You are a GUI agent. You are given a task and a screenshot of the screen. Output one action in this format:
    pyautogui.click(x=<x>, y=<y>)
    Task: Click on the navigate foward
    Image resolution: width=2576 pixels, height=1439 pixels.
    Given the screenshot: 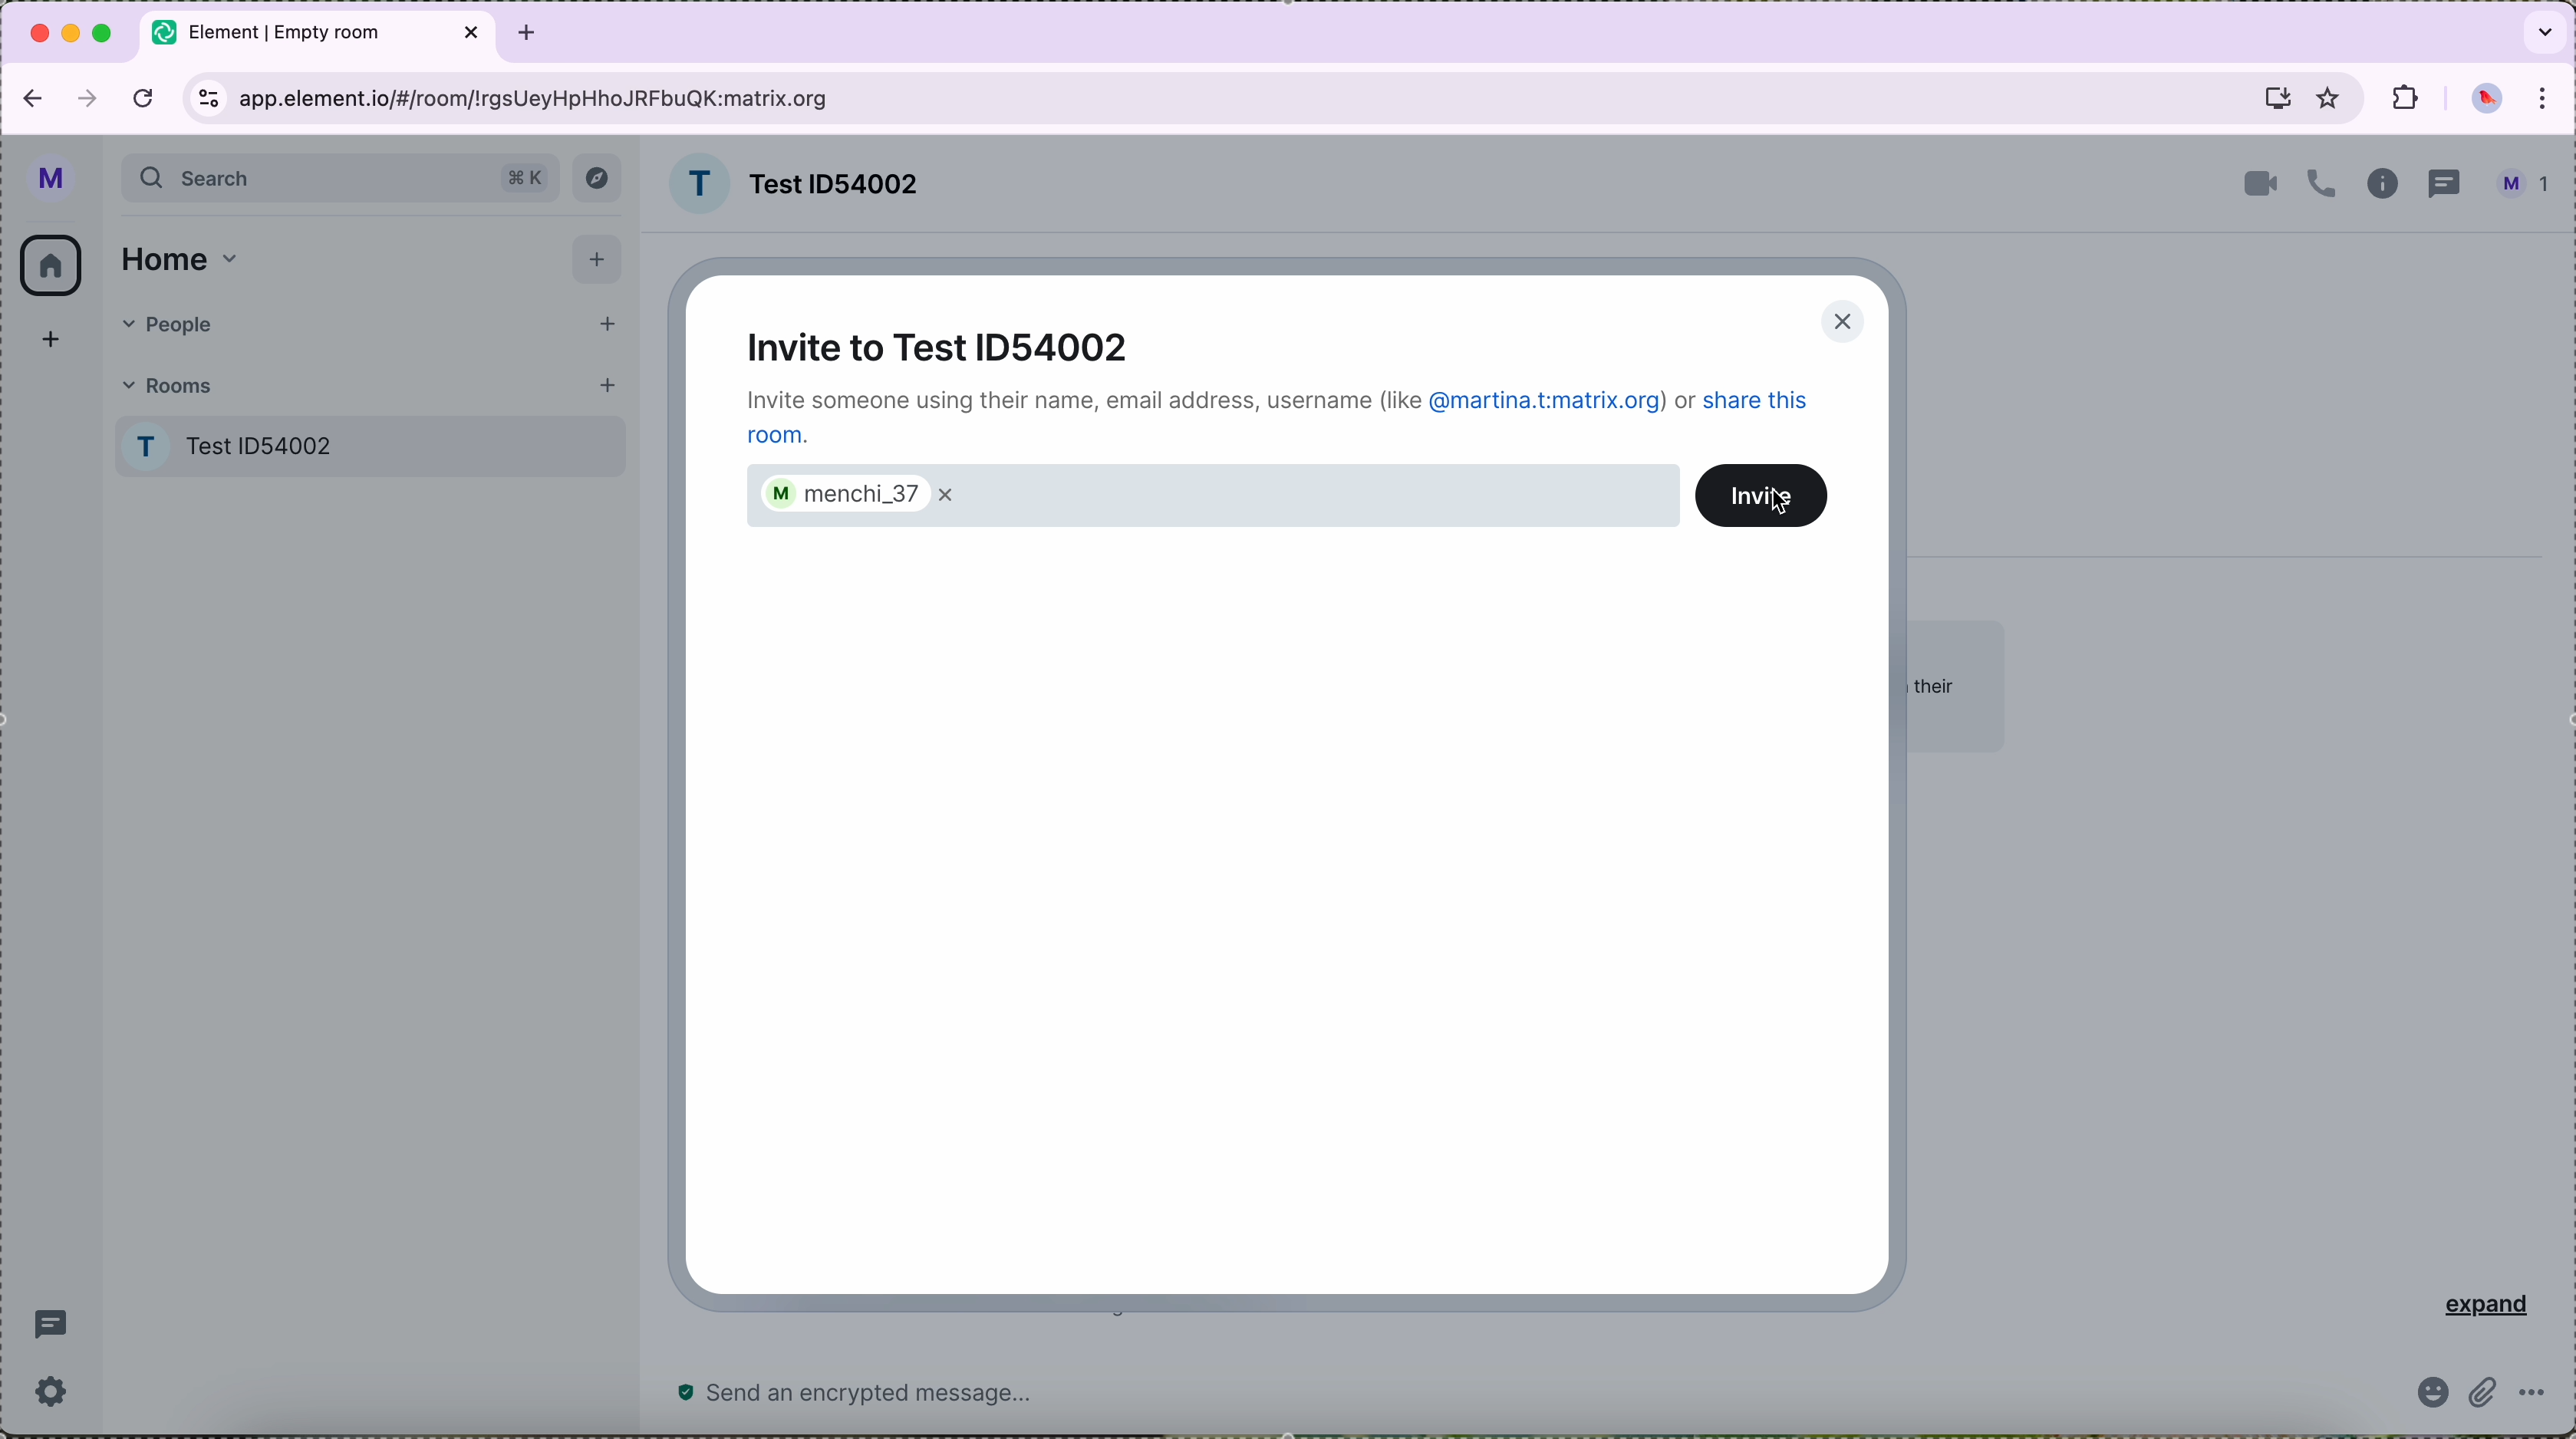 What is the action you would take?
    pyautogui.click(x=85, y=99)
    